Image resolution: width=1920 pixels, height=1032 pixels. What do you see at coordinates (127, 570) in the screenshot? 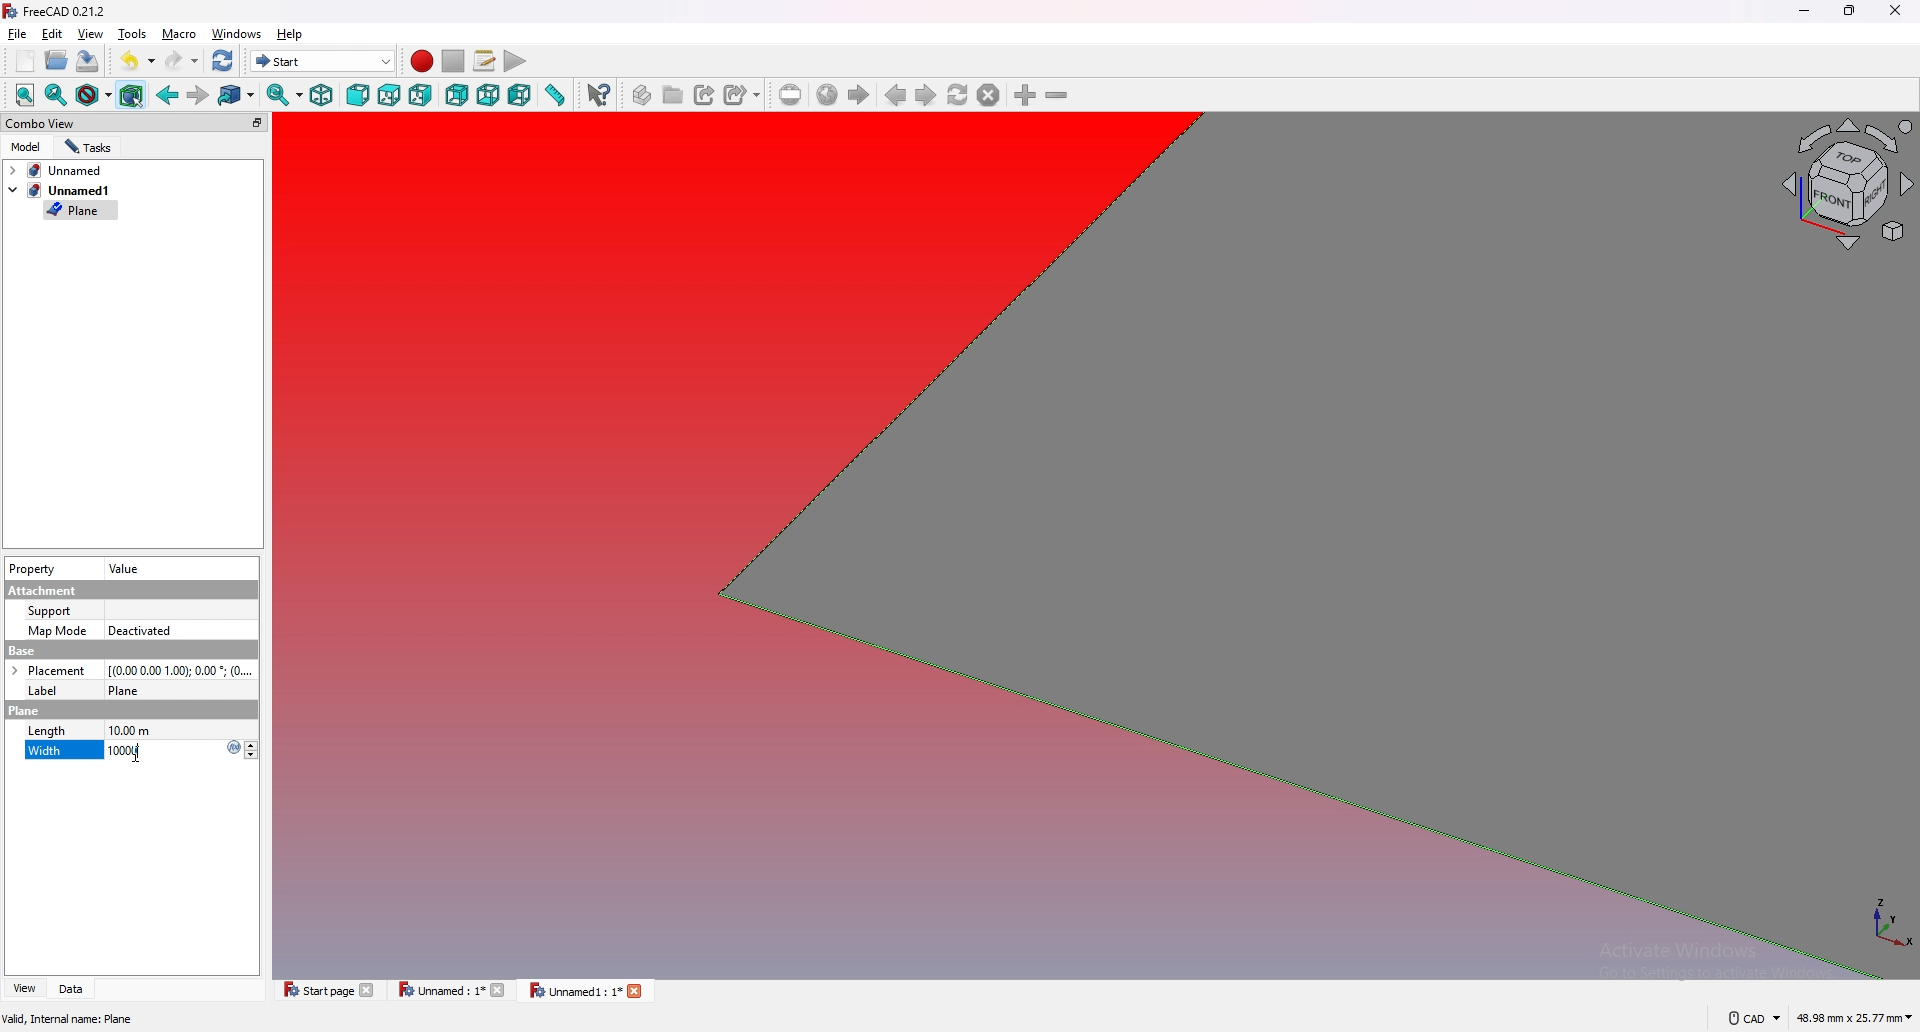
I see `value` at bounding box center [127, 570].